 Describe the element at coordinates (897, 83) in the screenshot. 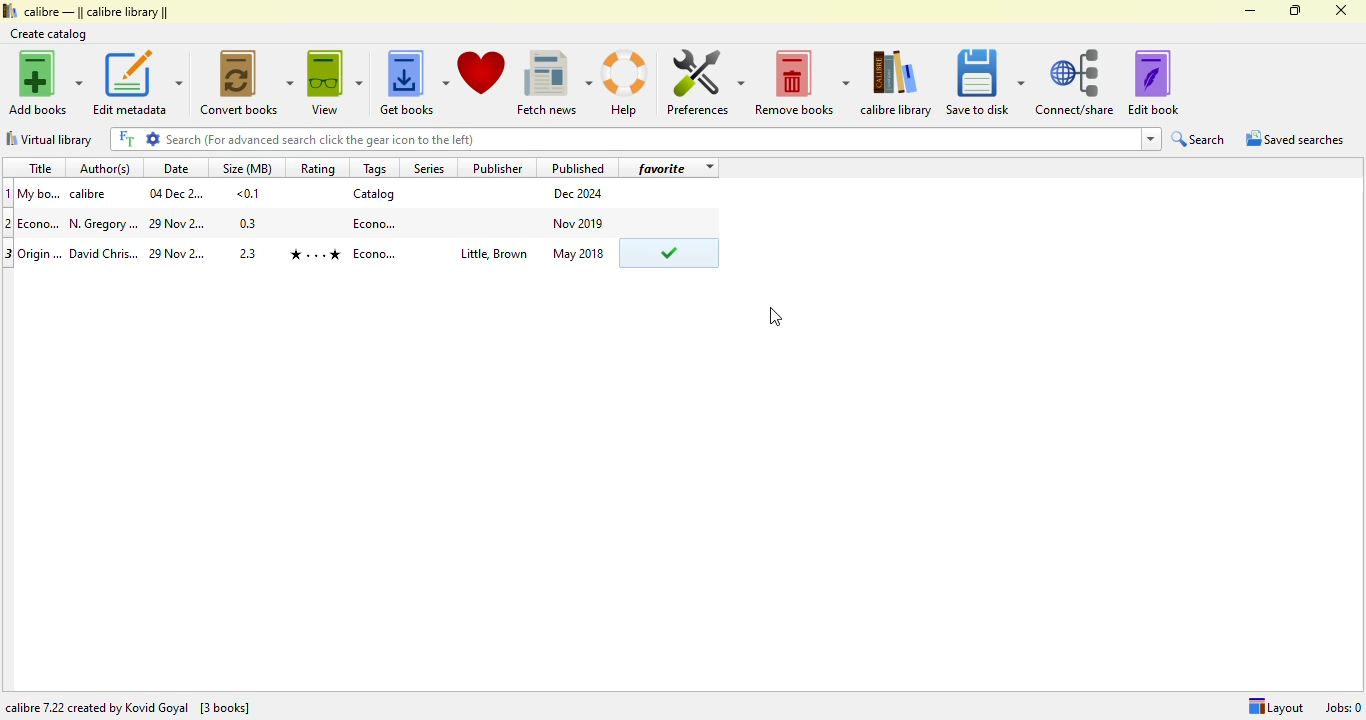

I see `calibre library` at that location.